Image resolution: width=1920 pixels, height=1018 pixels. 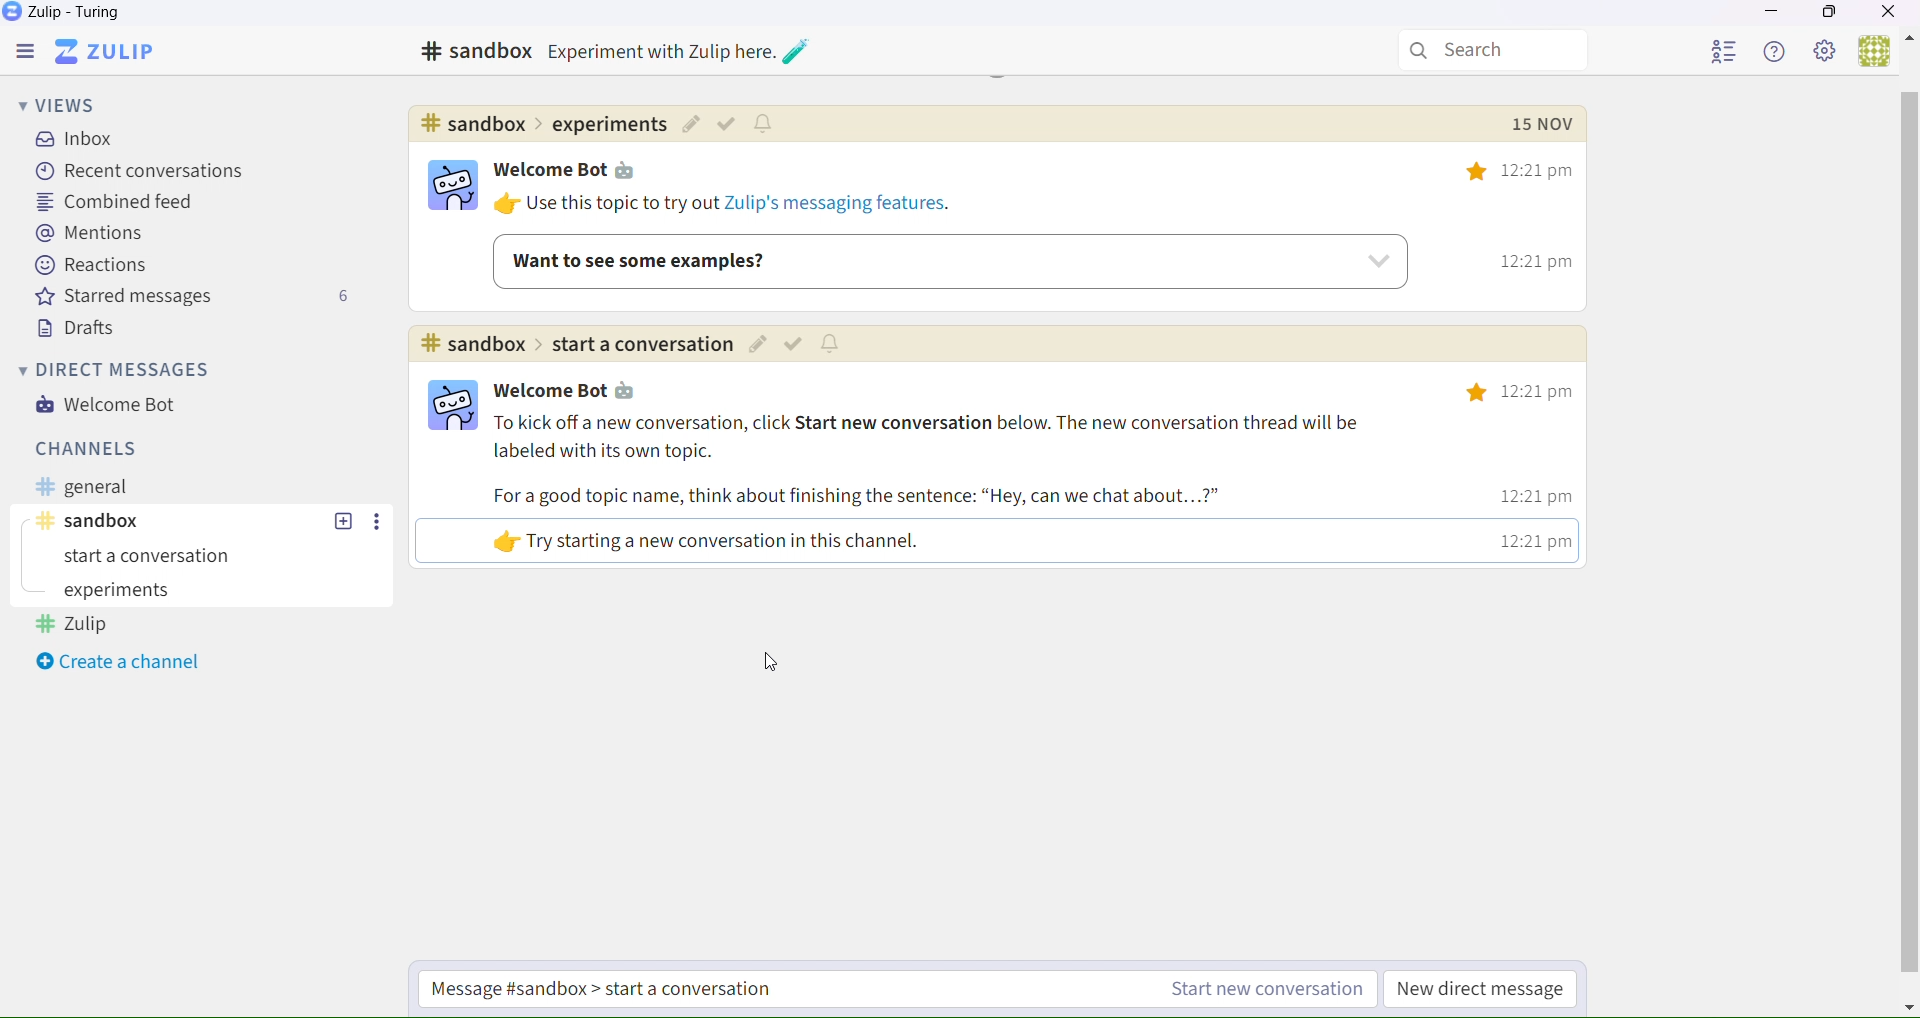 What do you see at coordinates (69, 15) in the screenshot?
I see `Zulip` at bounding box center [69, 15].